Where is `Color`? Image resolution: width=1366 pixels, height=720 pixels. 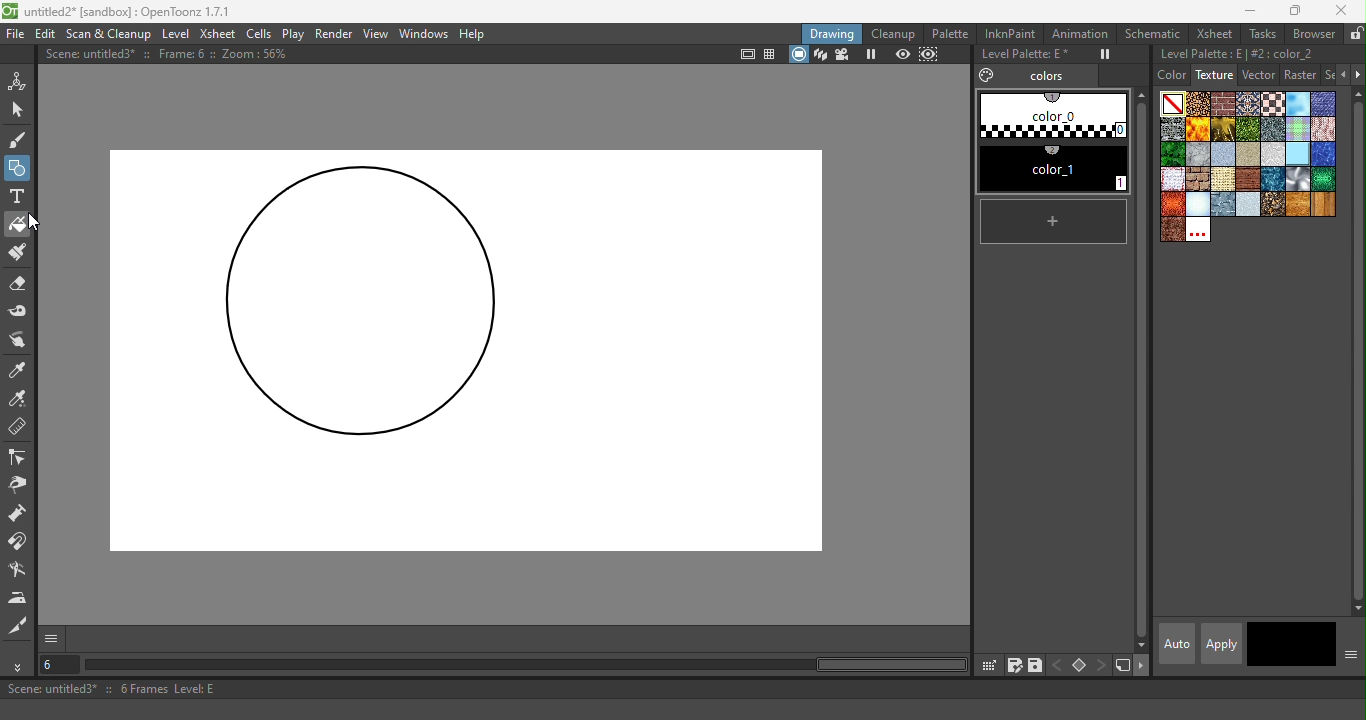
Color is located at coordinates (1165, 76).